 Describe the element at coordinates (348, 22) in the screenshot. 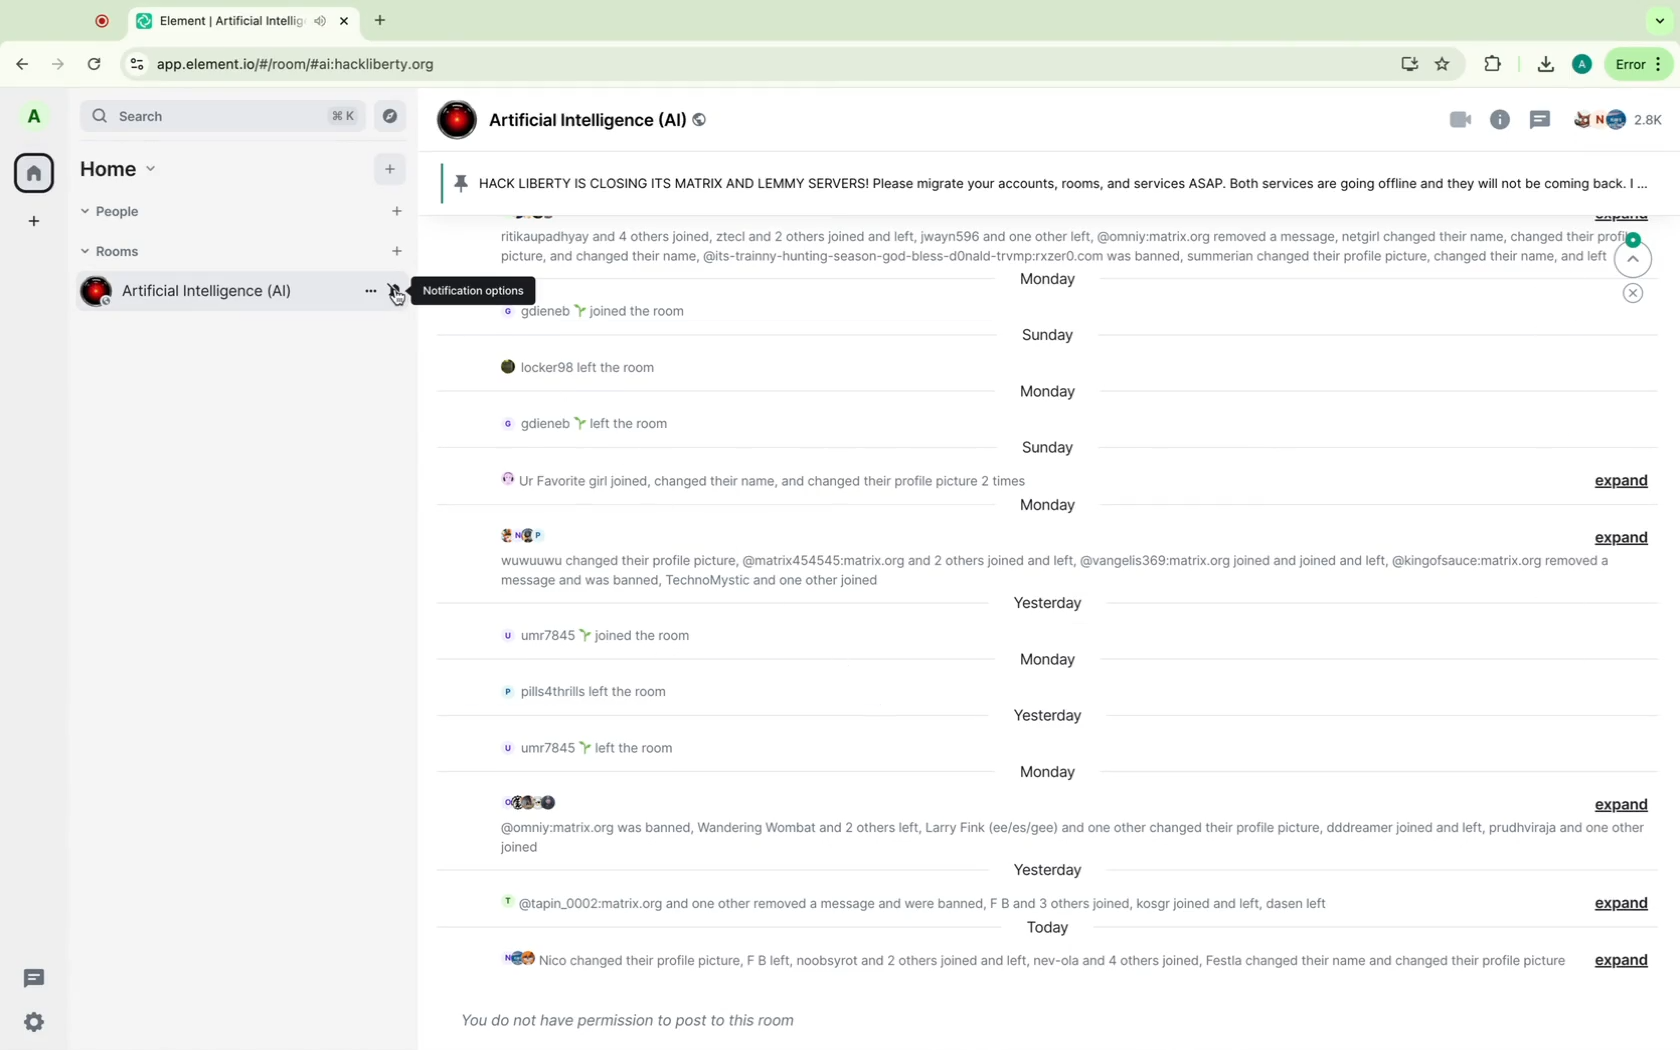

I see `close tab` at that location.